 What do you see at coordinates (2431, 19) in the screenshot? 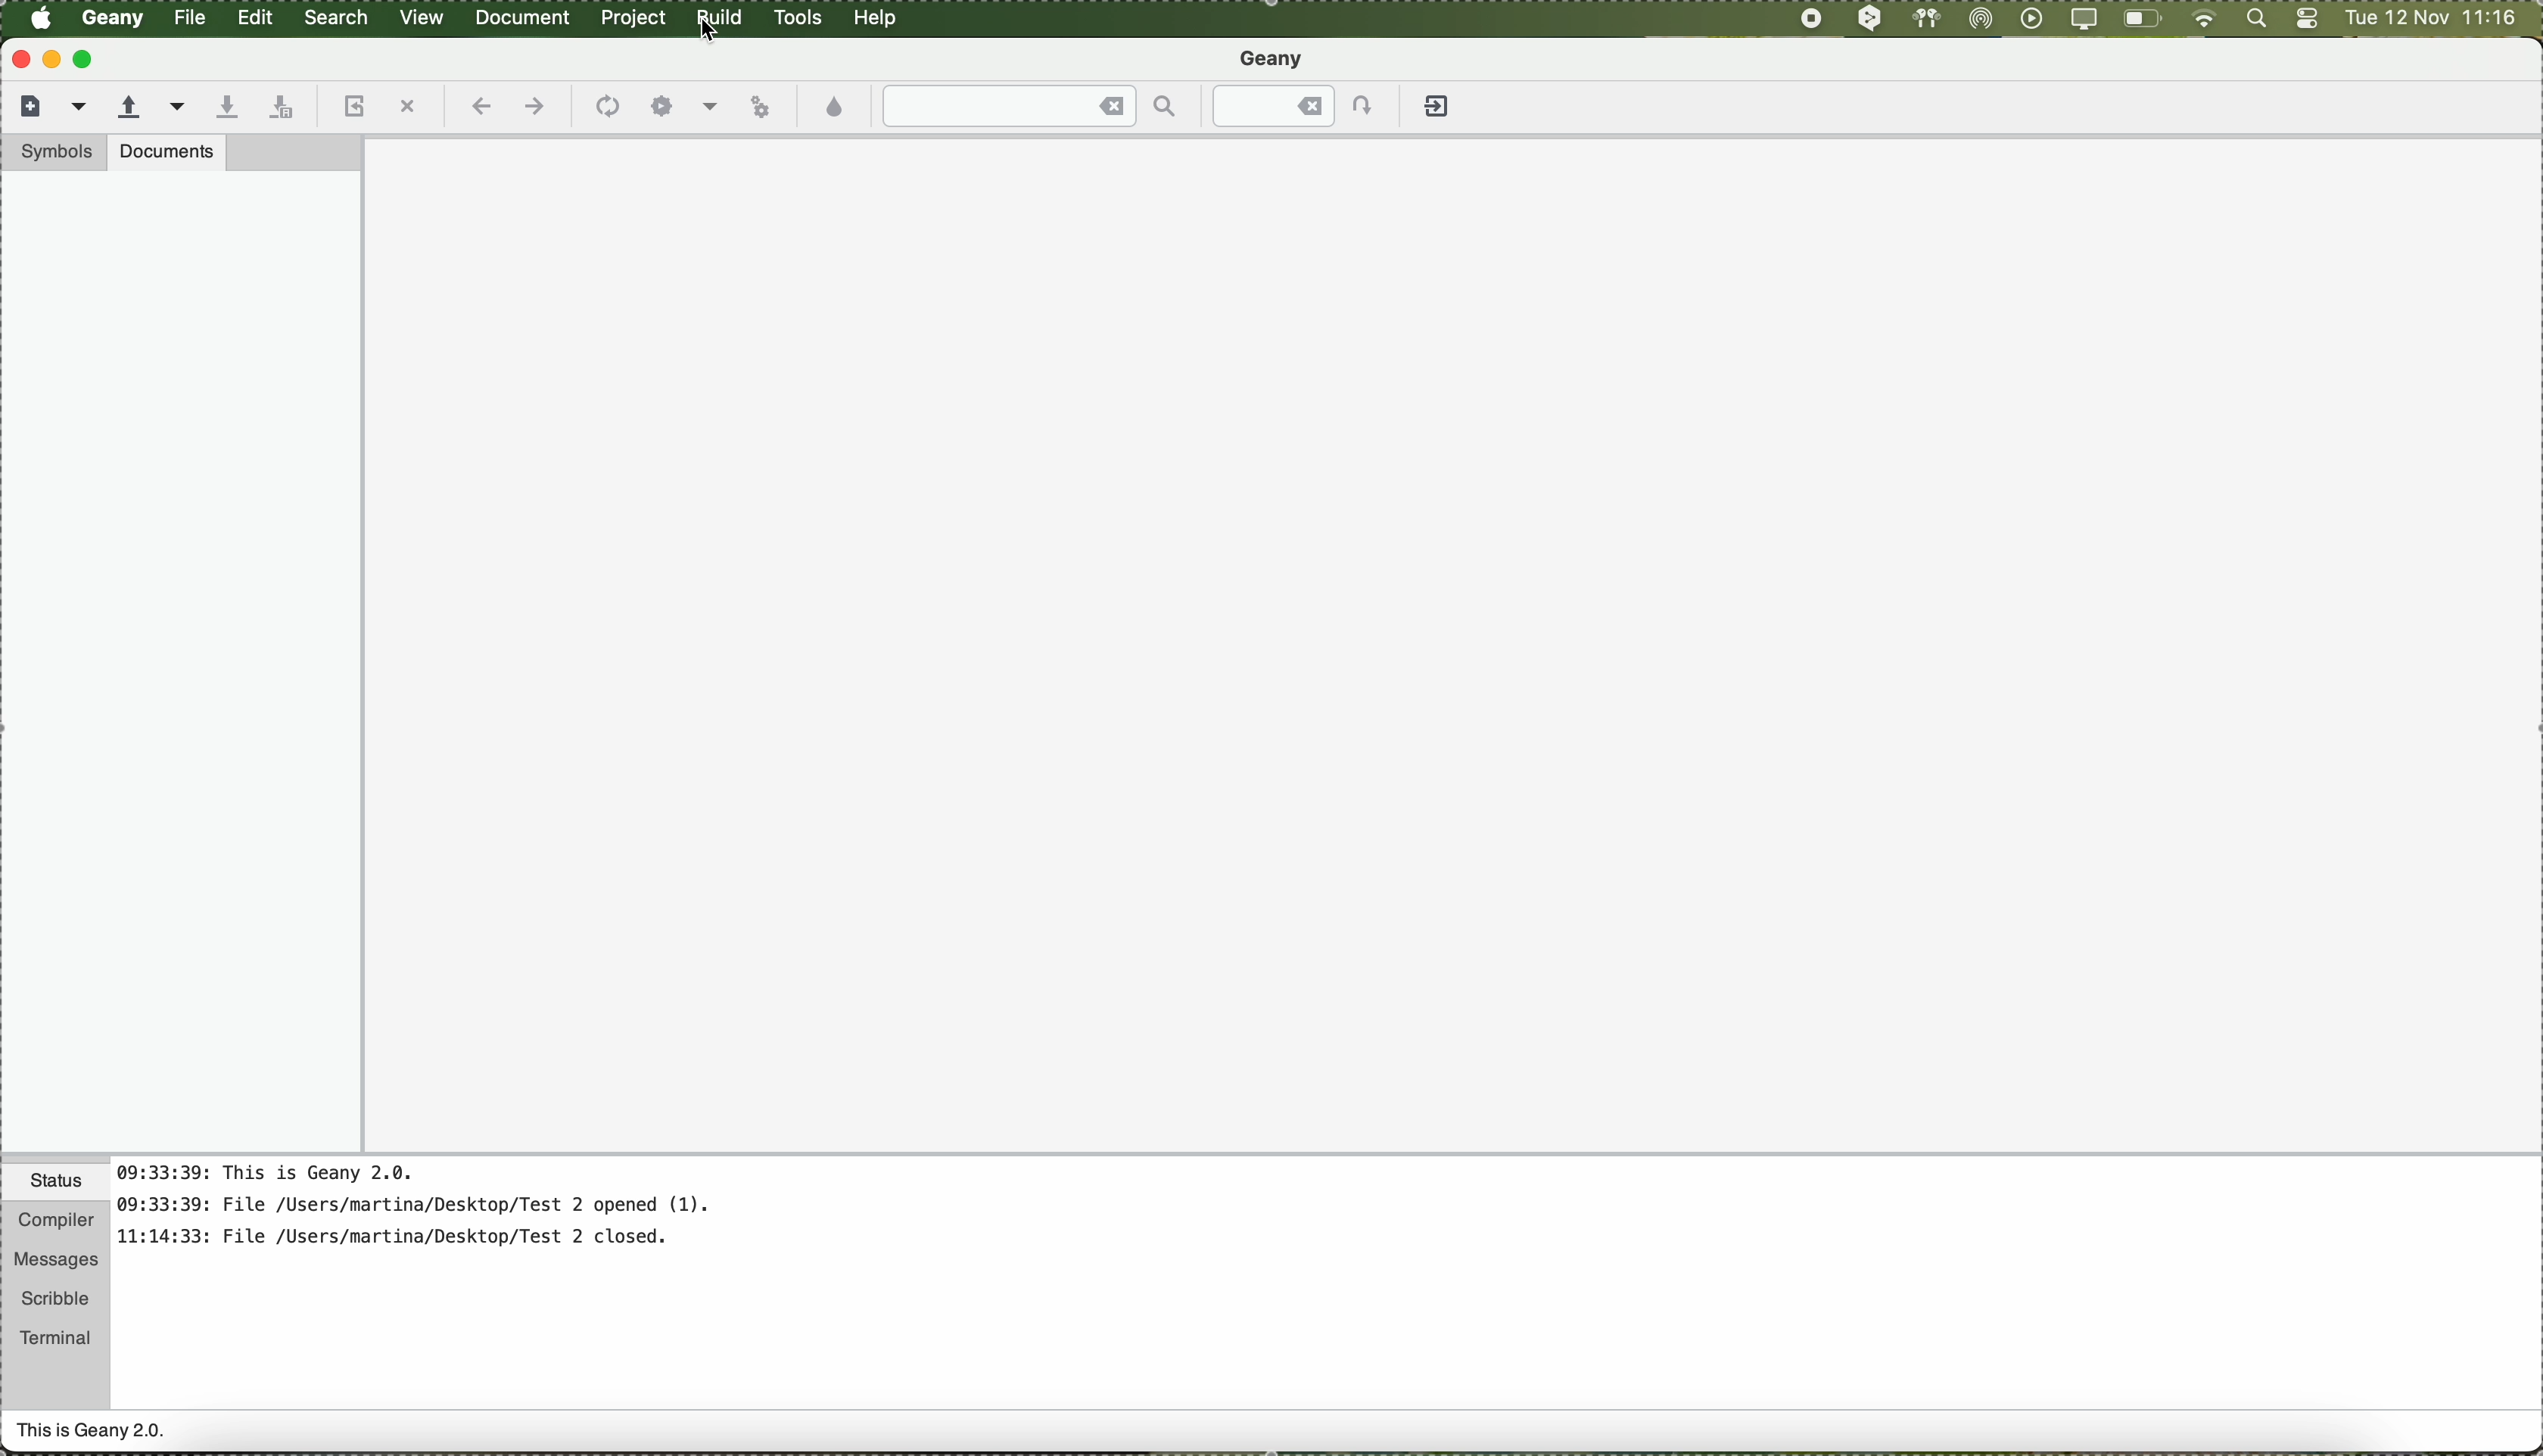
I see `date and hour` at bounding box center [2431, 19].